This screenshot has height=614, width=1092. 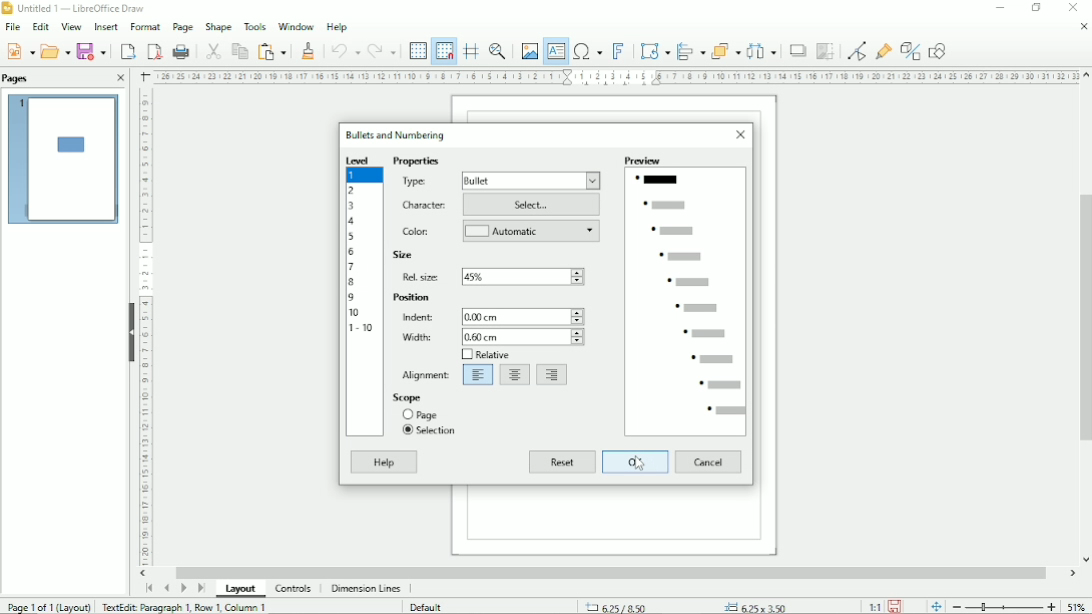 I want to click on 0.00 cm, so click(x=523, y=315).